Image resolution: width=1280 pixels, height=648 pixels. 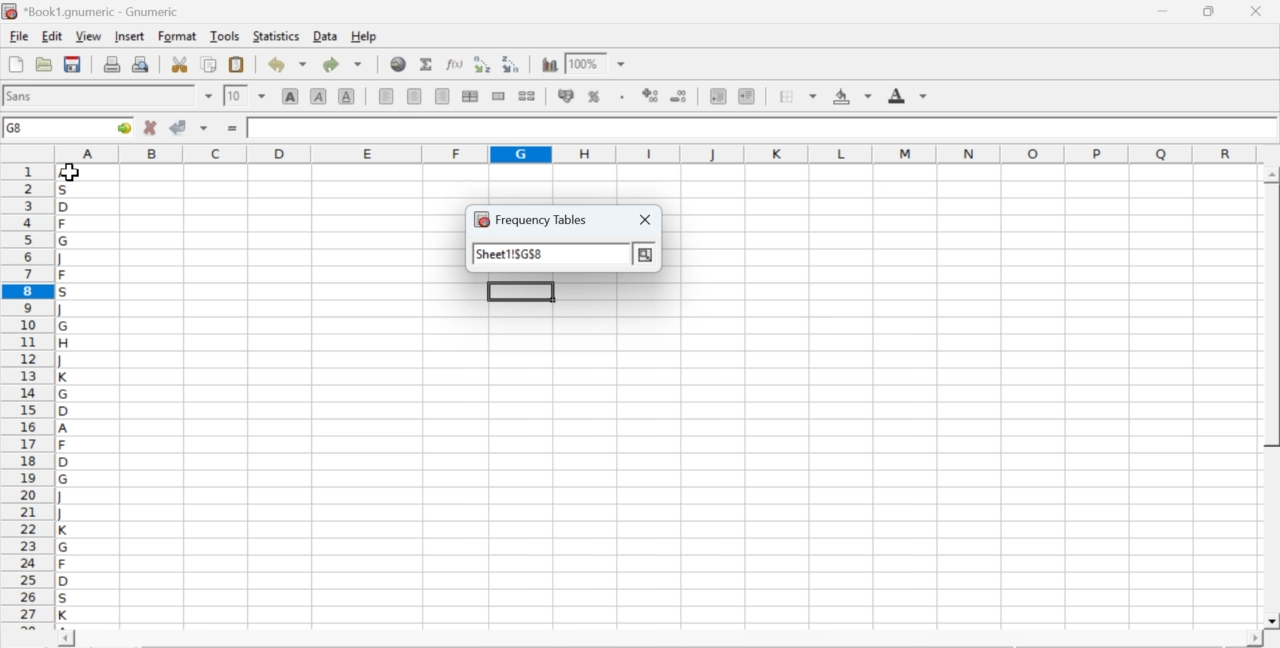 I want to click on scroll bar, so click(x=1272, y=398).